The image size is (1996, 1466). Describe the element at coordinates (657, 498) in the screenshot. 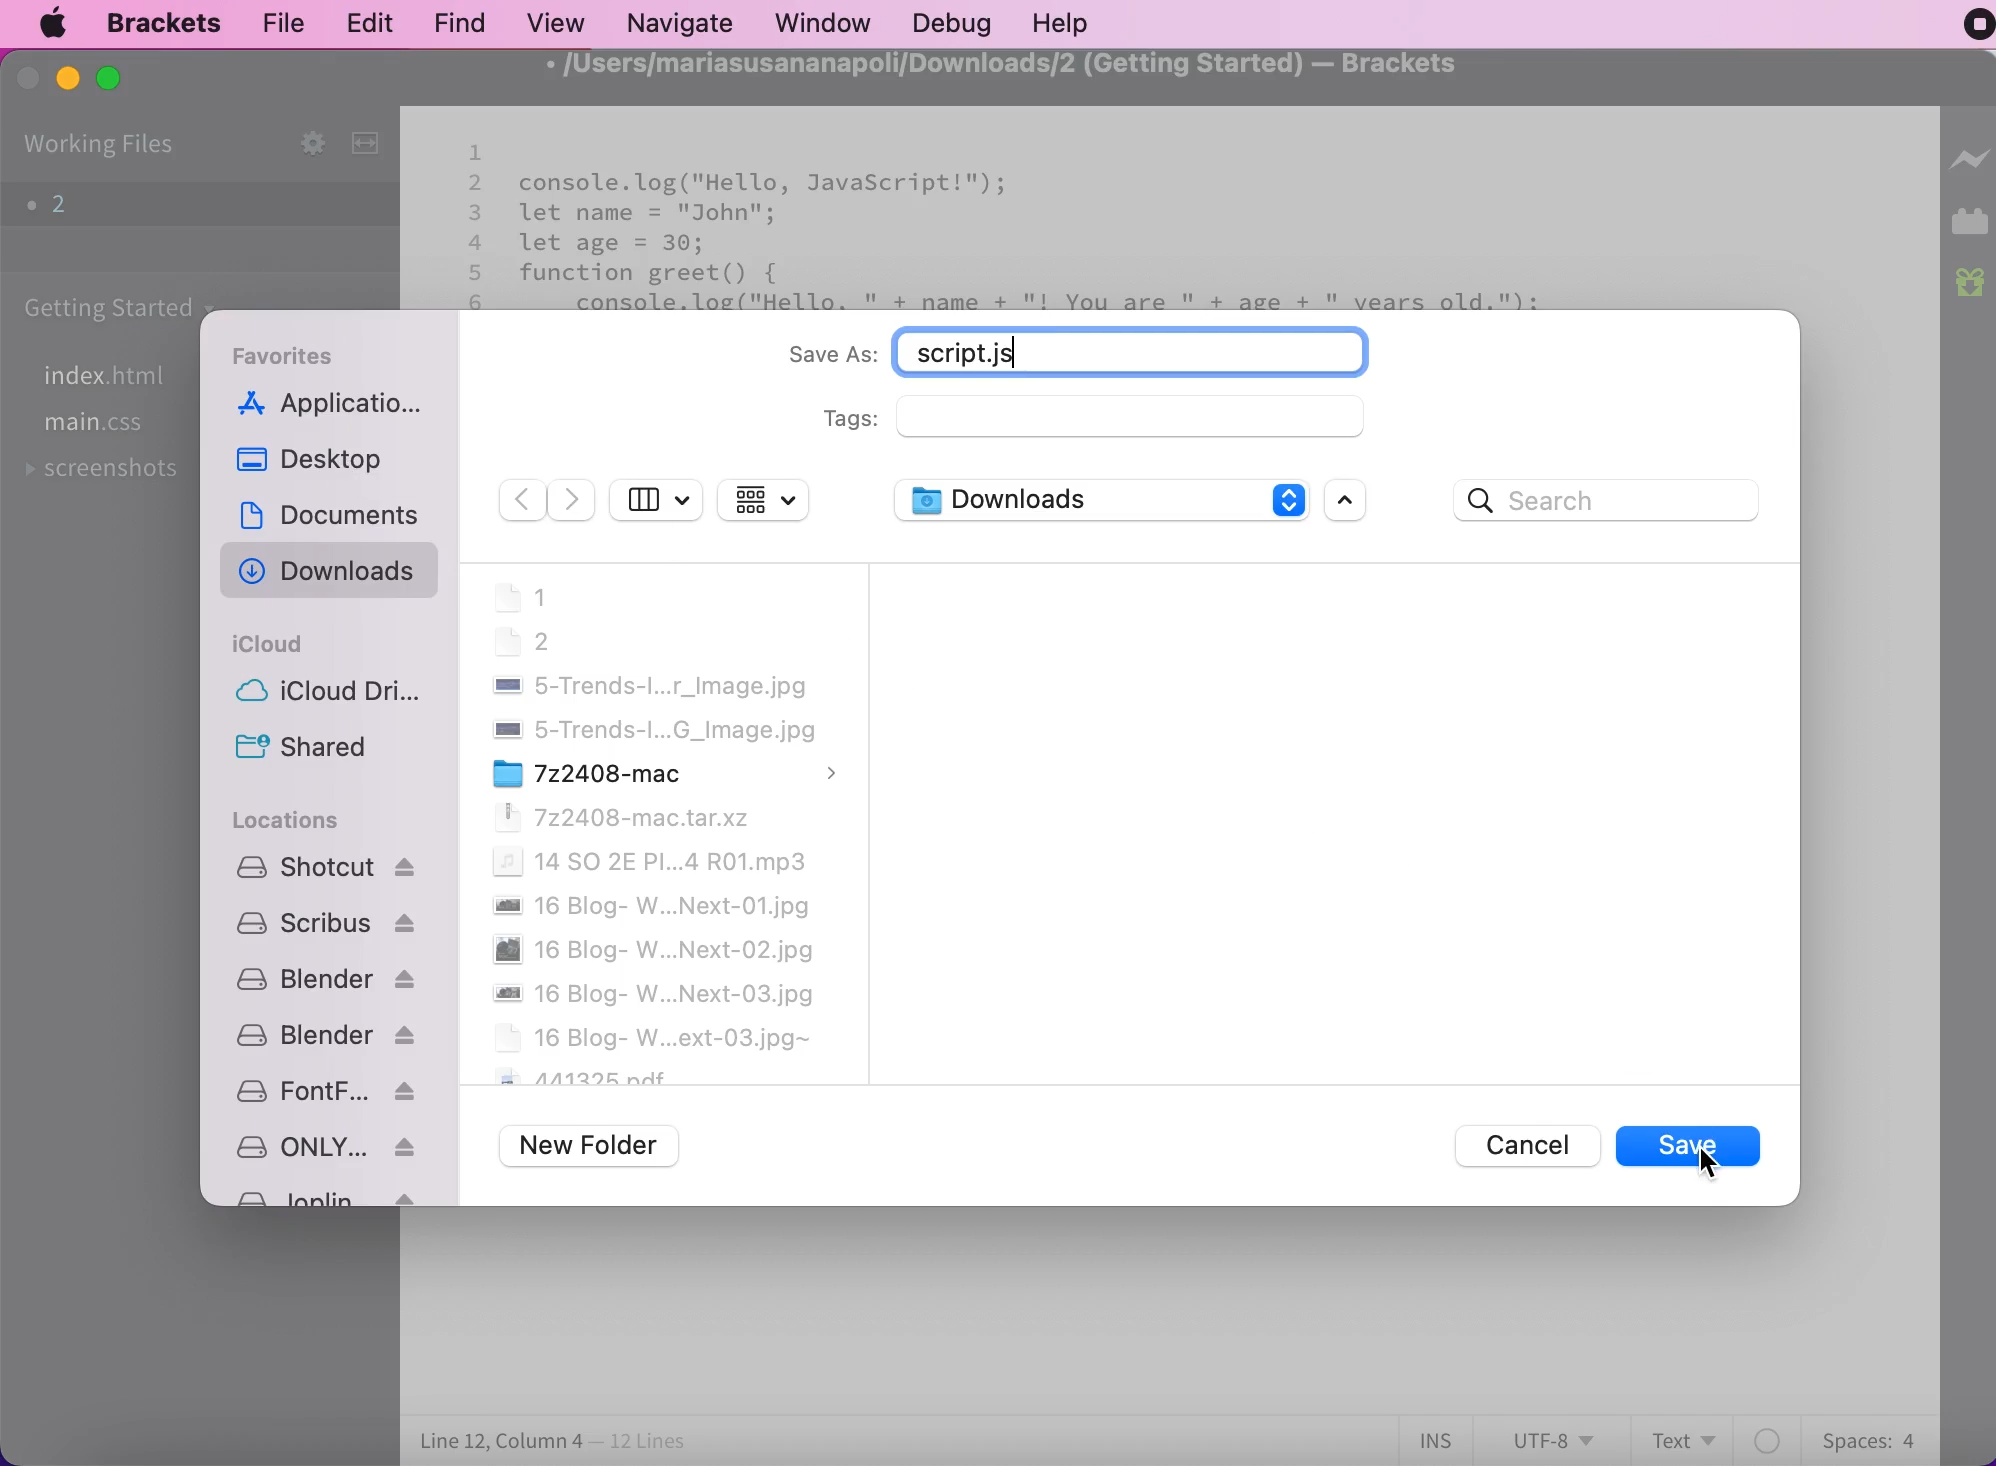

I see `show sidebar` at that location.